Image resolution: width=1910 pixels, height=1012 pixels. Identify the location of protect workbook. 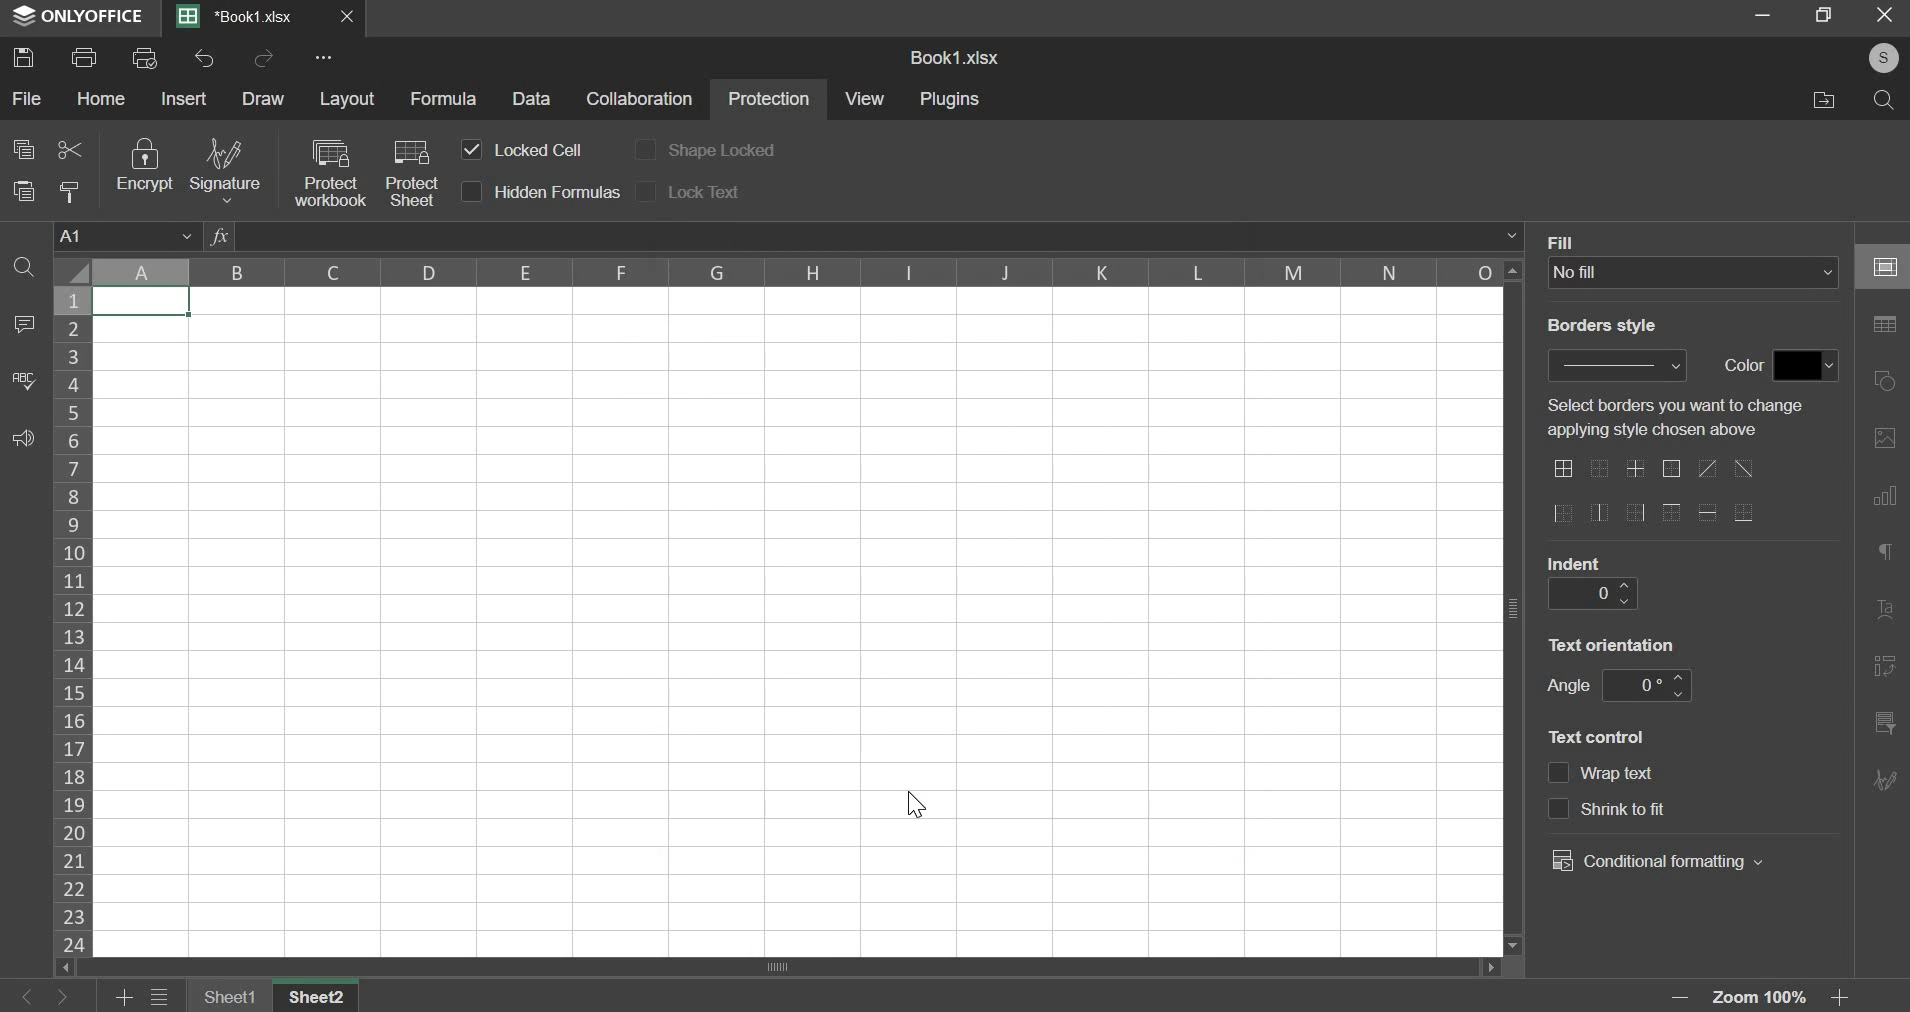
(328, 172).